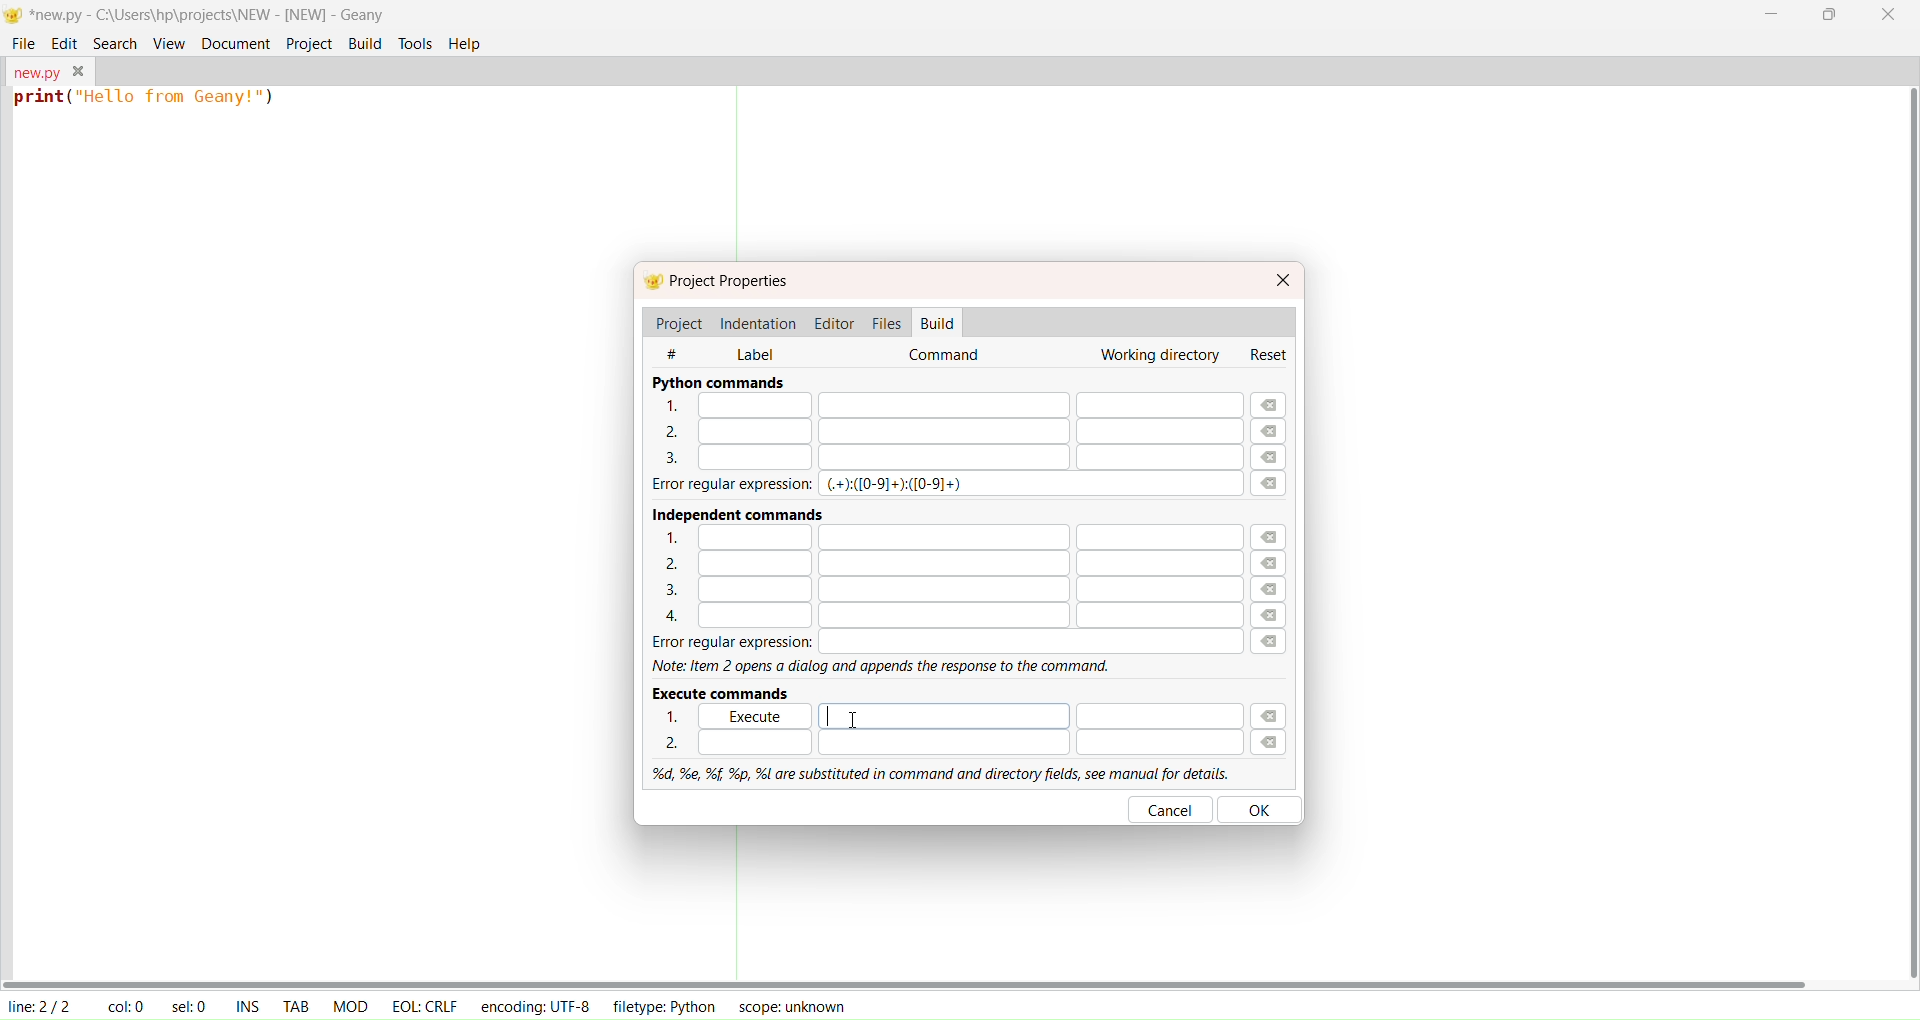  What do you see at coordinates (169, 41) in the screenshot?
I see `view` at bounding box center [169, 41].